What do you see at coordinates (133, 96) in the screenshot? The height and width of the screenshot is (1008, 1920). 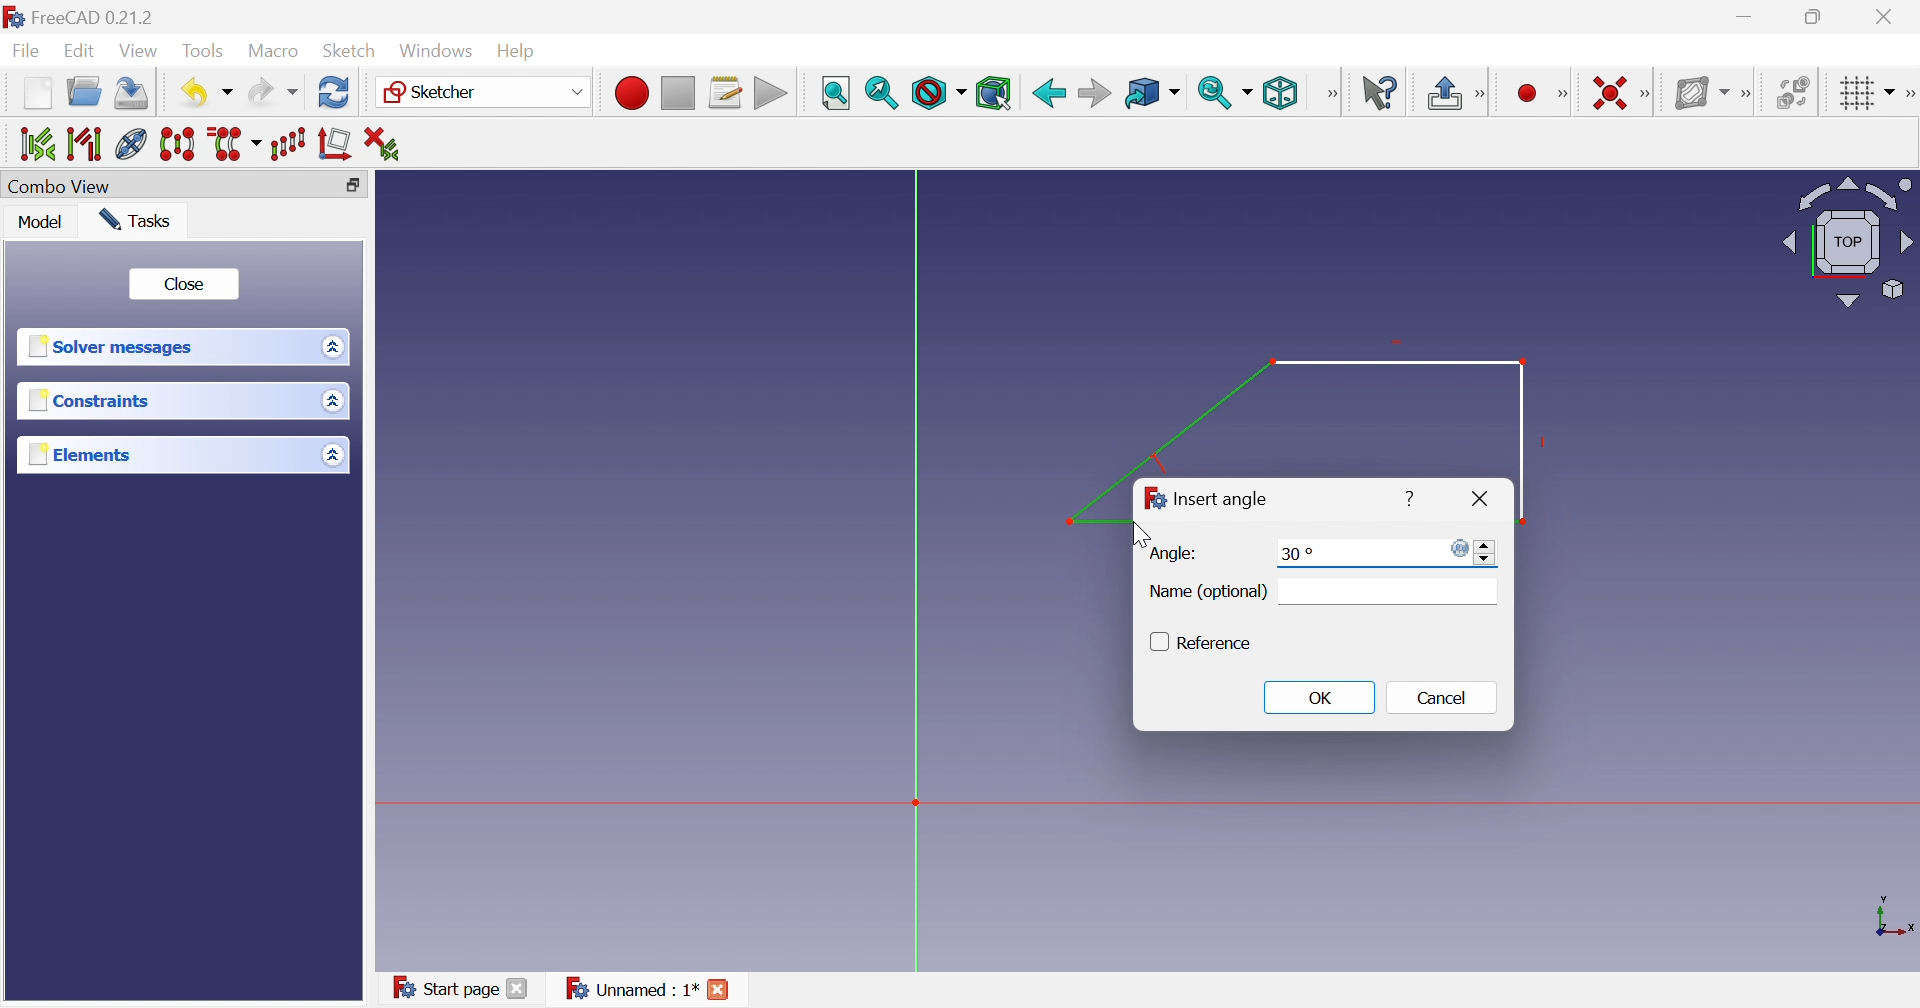 I see `Save` at bounding box center [133, 96].